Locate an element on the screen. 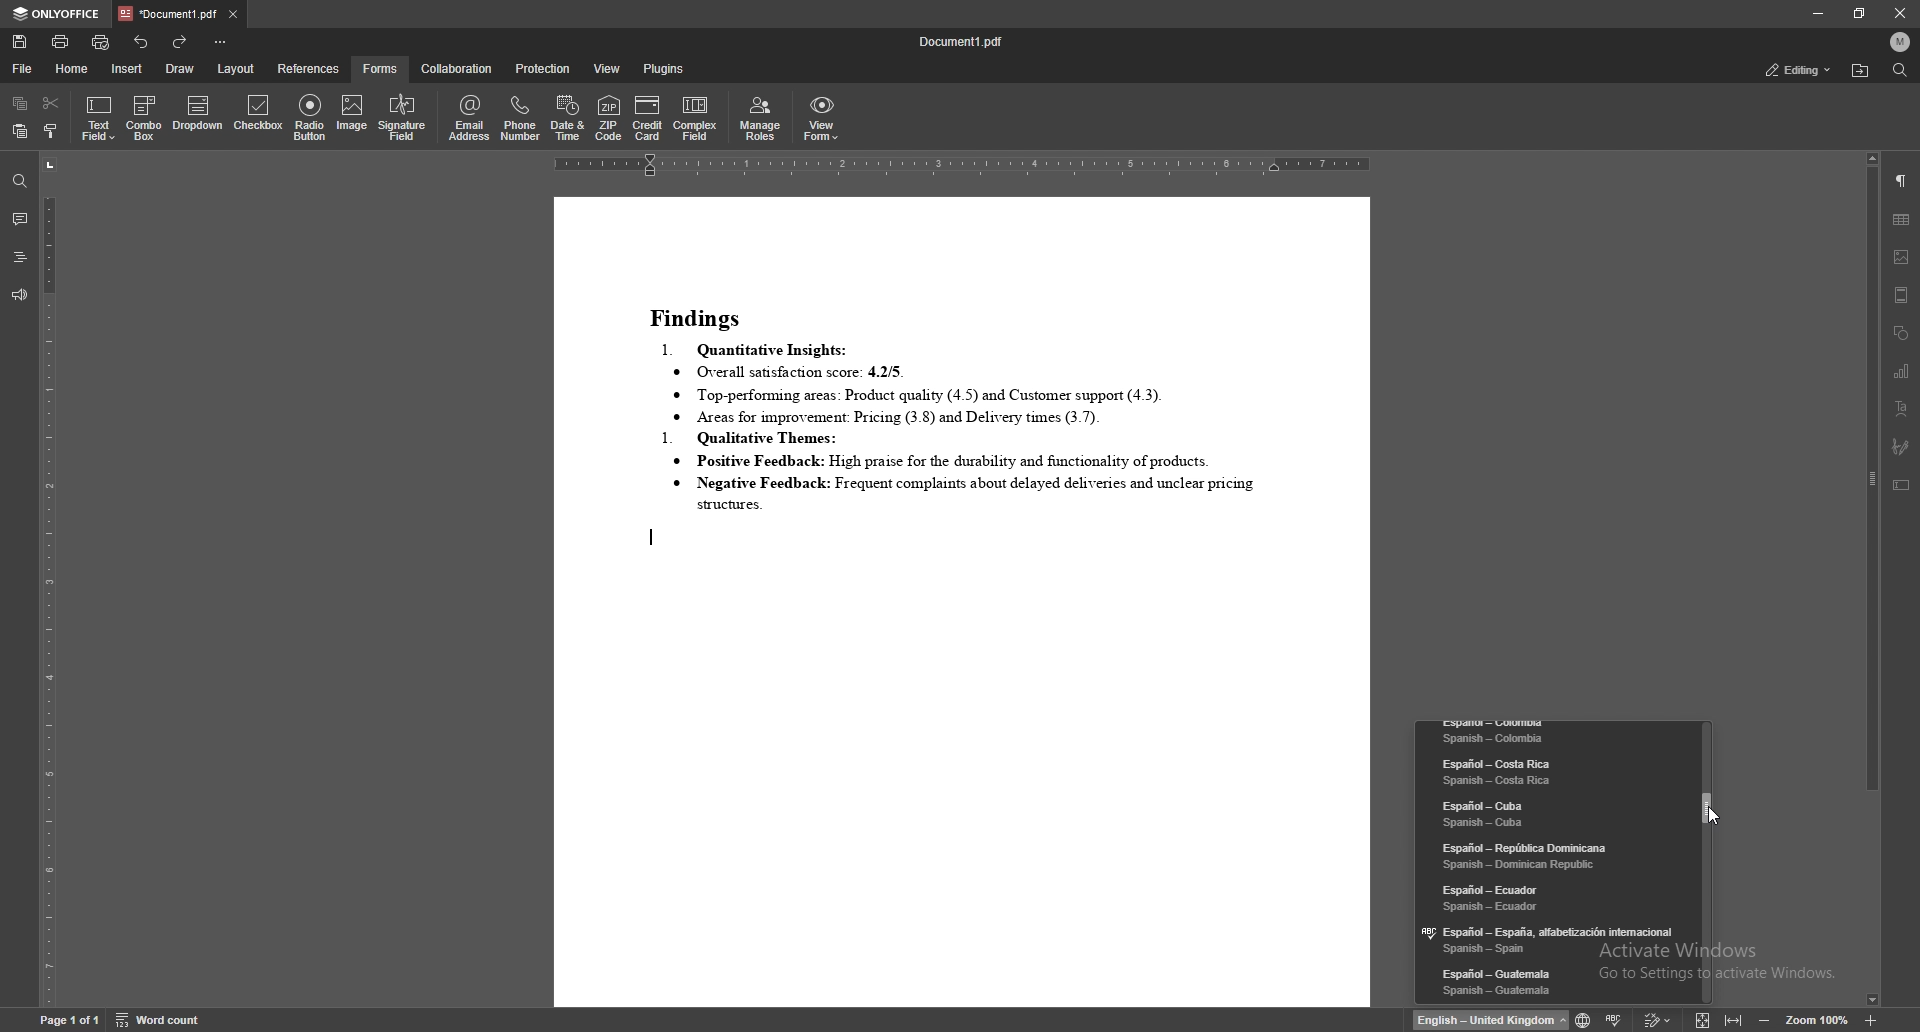  minimize is located at coordinates (1818, 13).